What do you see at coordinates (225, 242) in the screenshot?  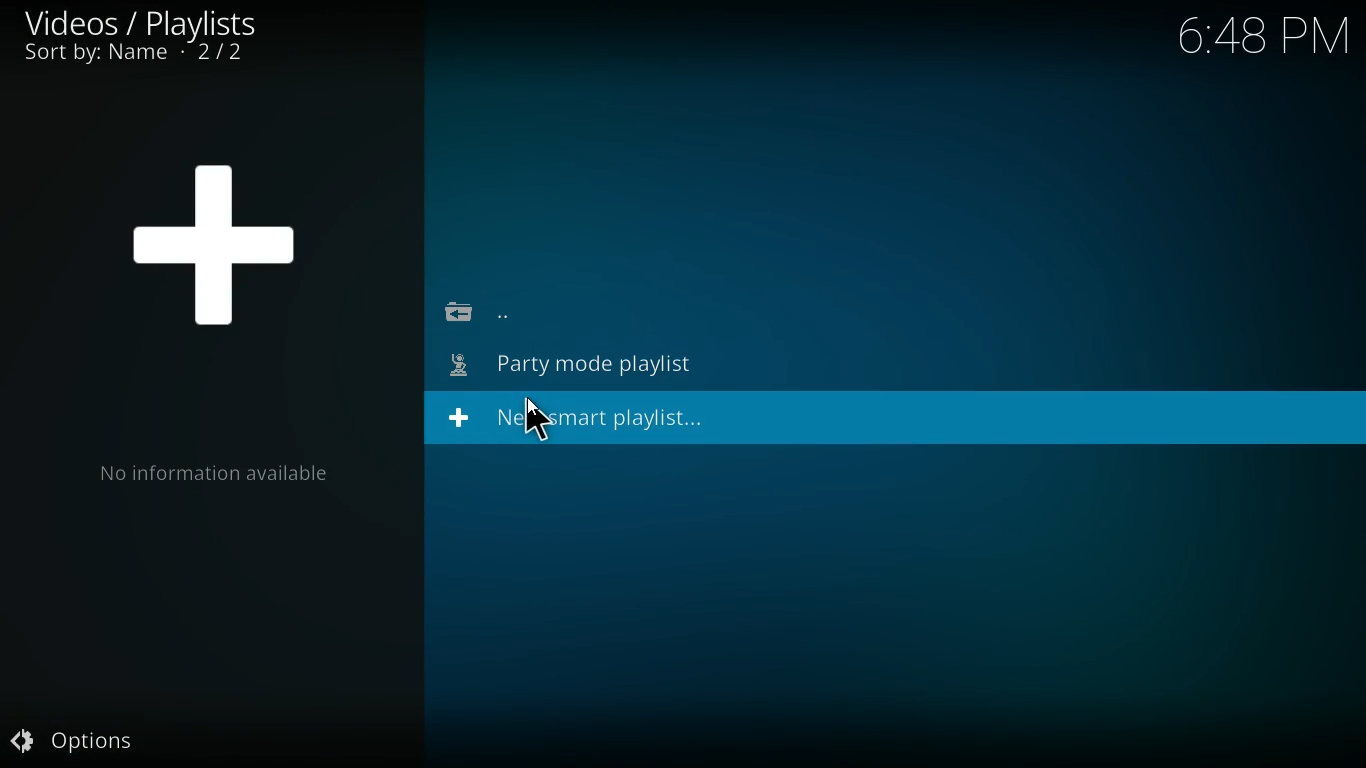 I see `new smart playlist symbol` at bounding box center [225, 242].